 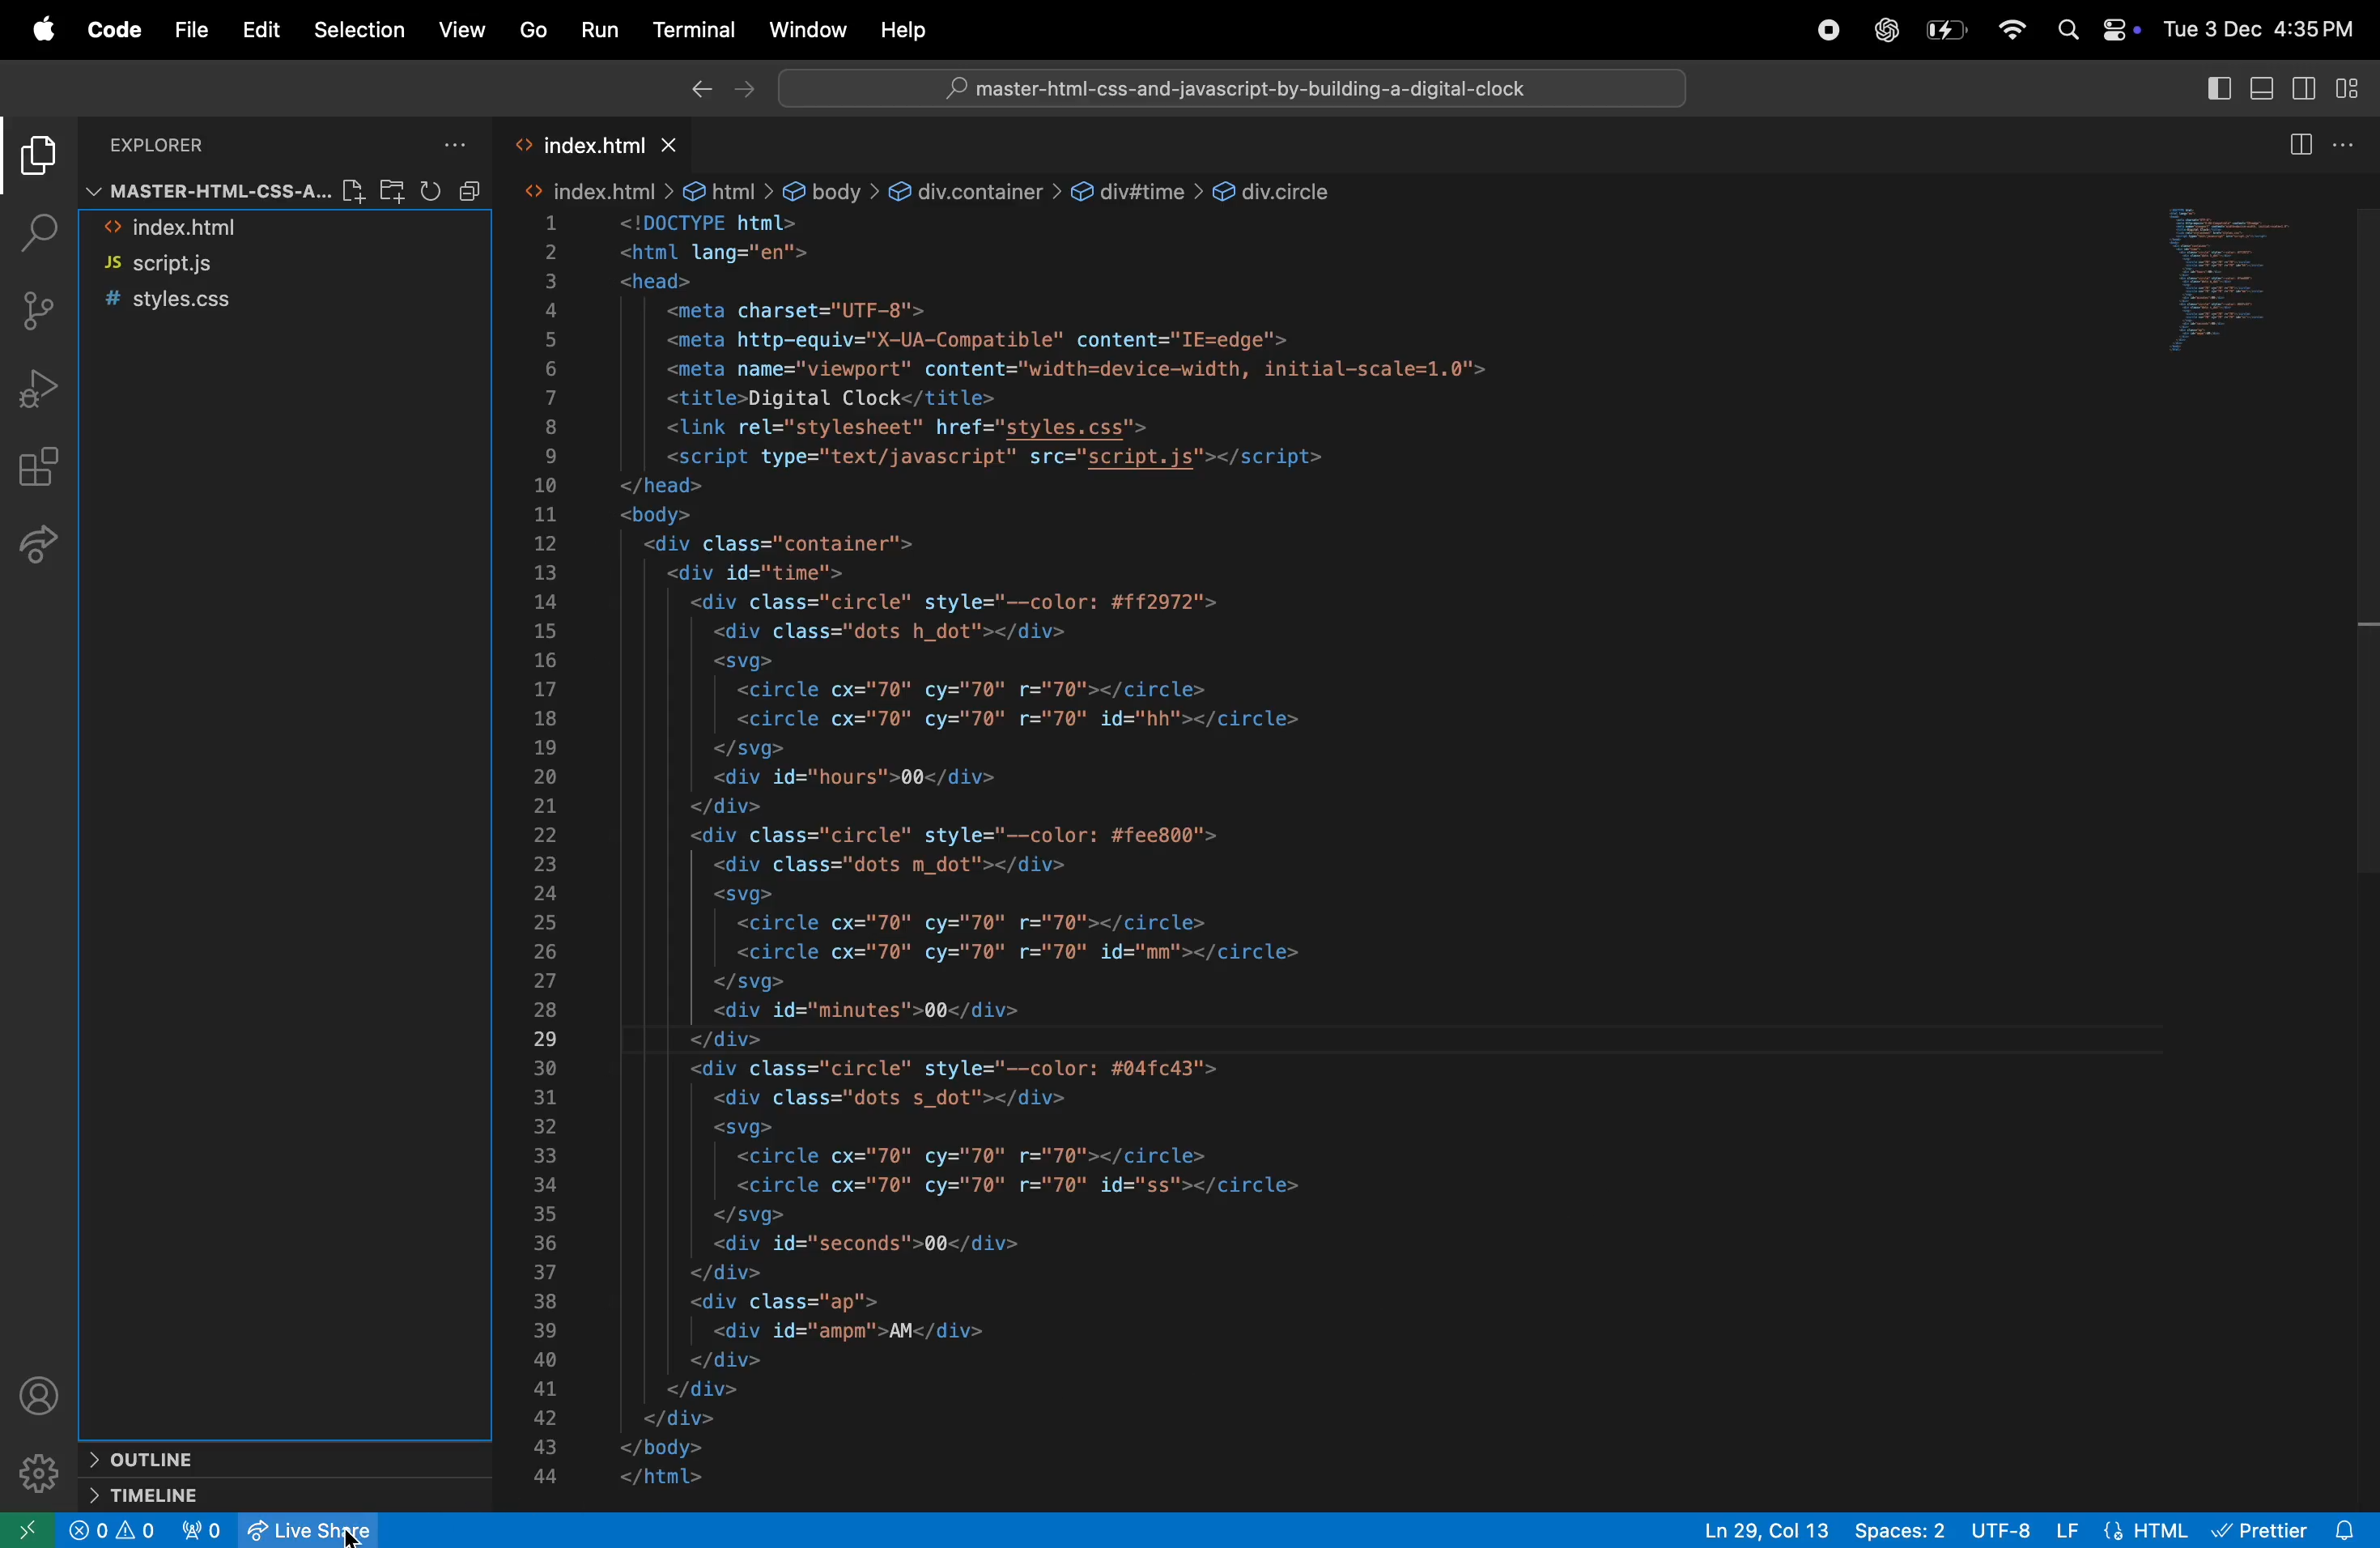 What do you see at coordinates (358, 1531) in the screenshot?
I see `cursor` at bounding box center [358, 1531].